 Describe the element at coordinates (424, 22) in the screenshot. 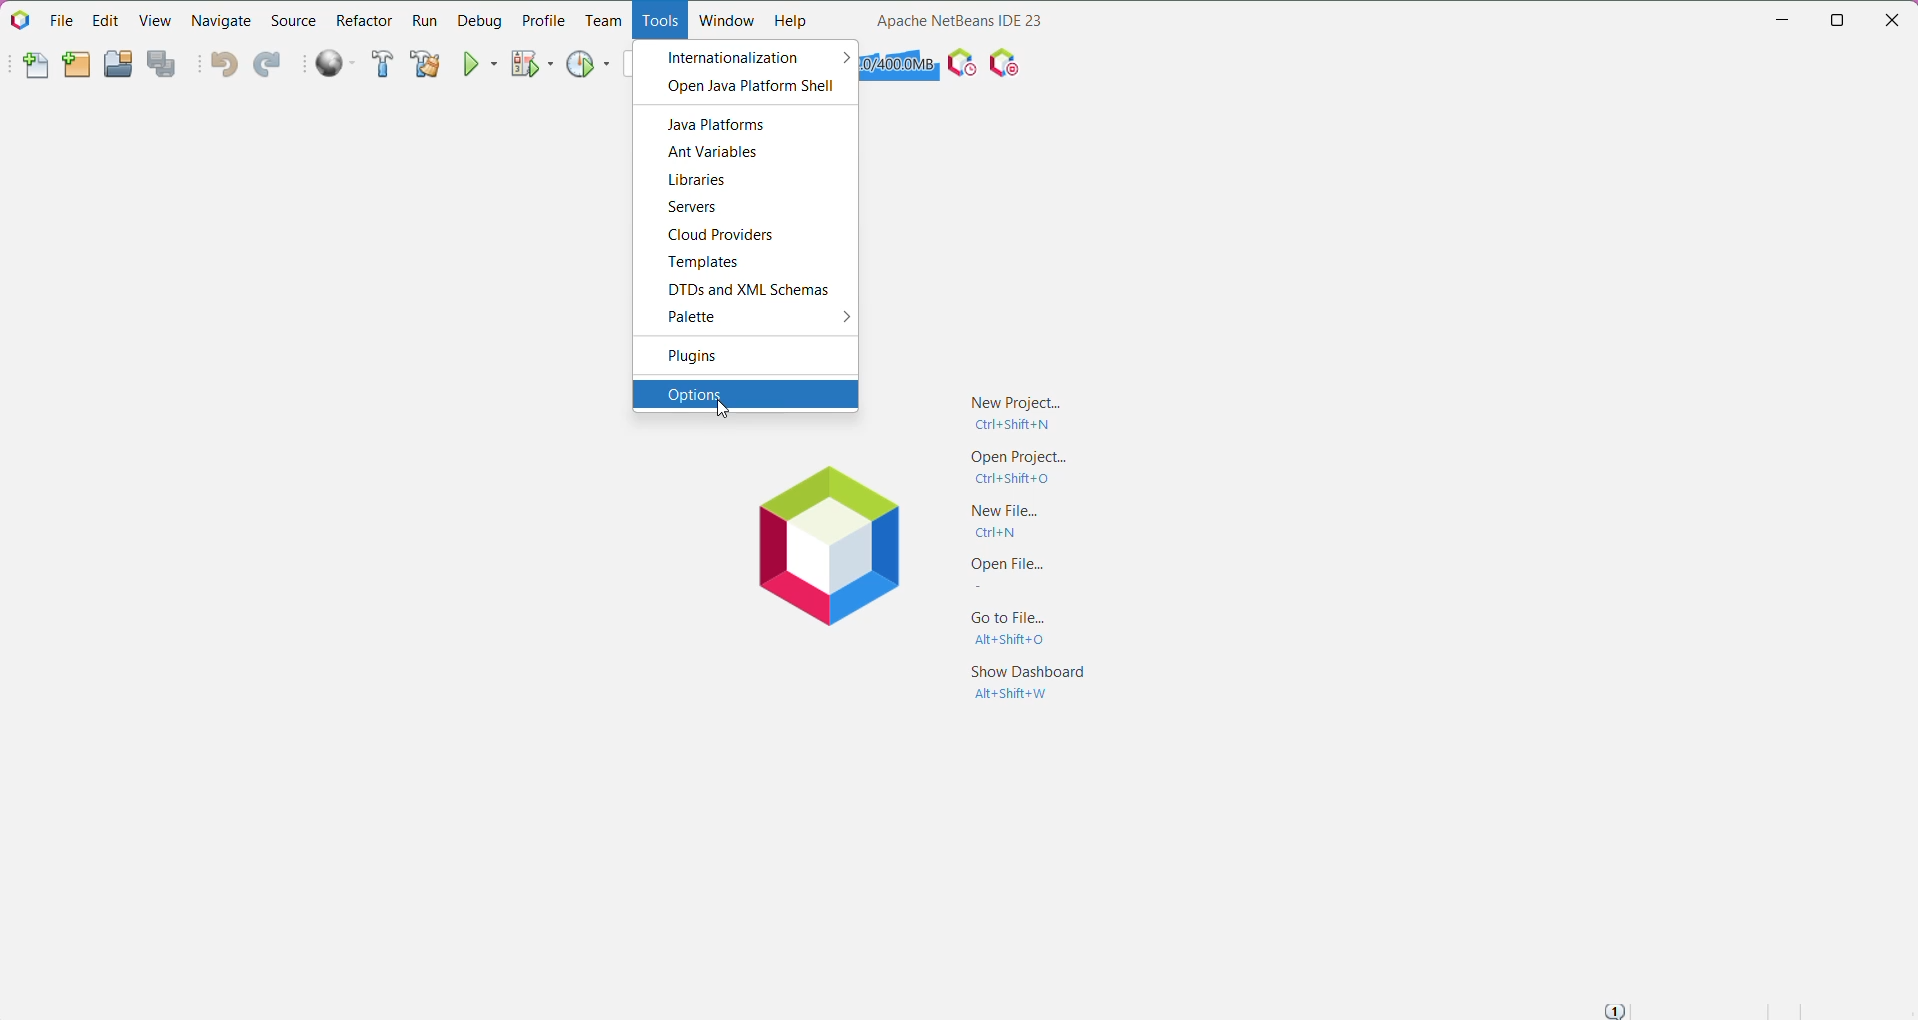

I see `Run` at that location.